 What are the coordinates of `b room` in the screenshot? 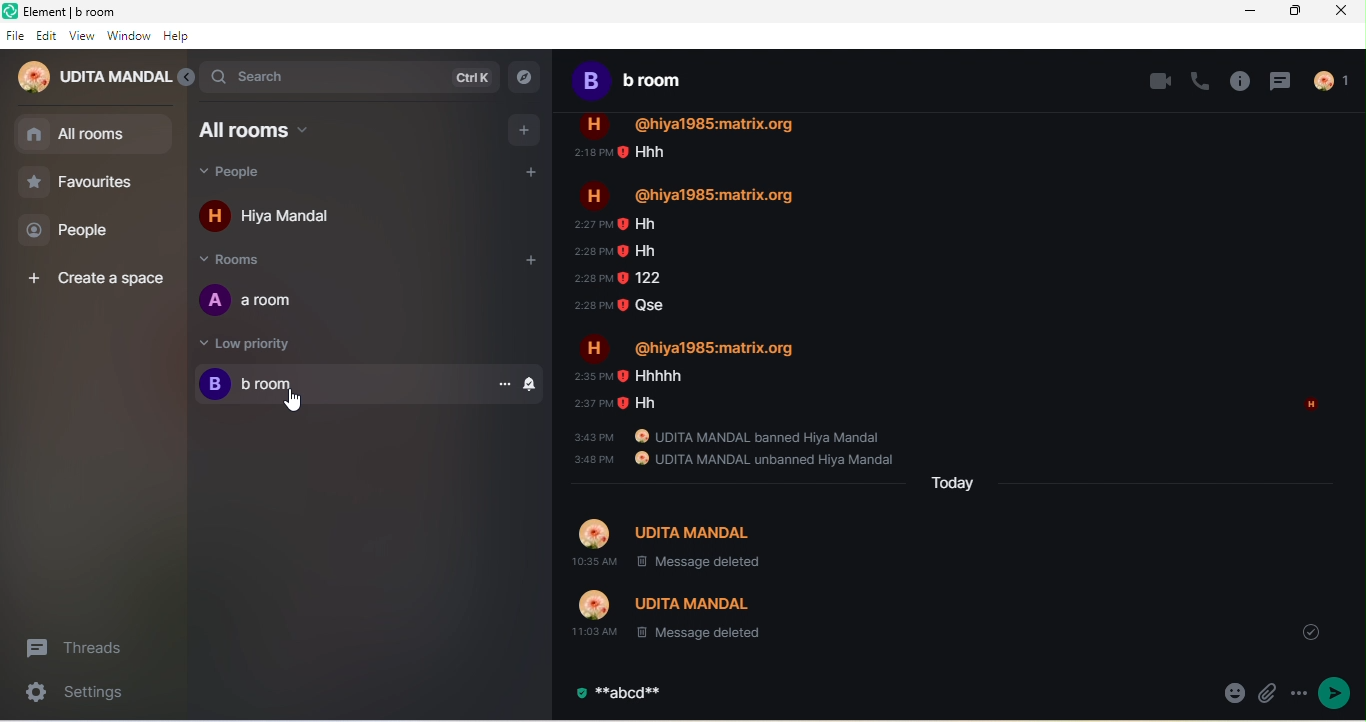 It's located at (641, 85).